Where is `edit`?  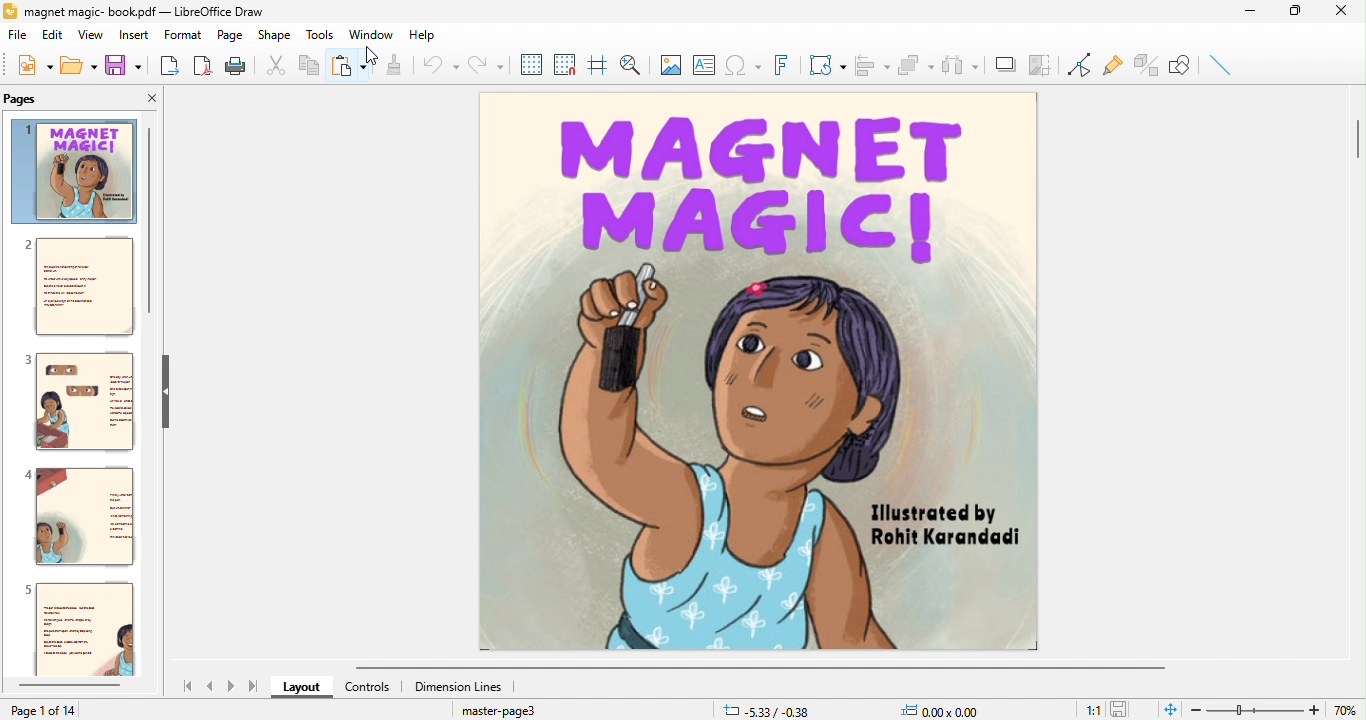
edit is located at coordinates (48, 37).